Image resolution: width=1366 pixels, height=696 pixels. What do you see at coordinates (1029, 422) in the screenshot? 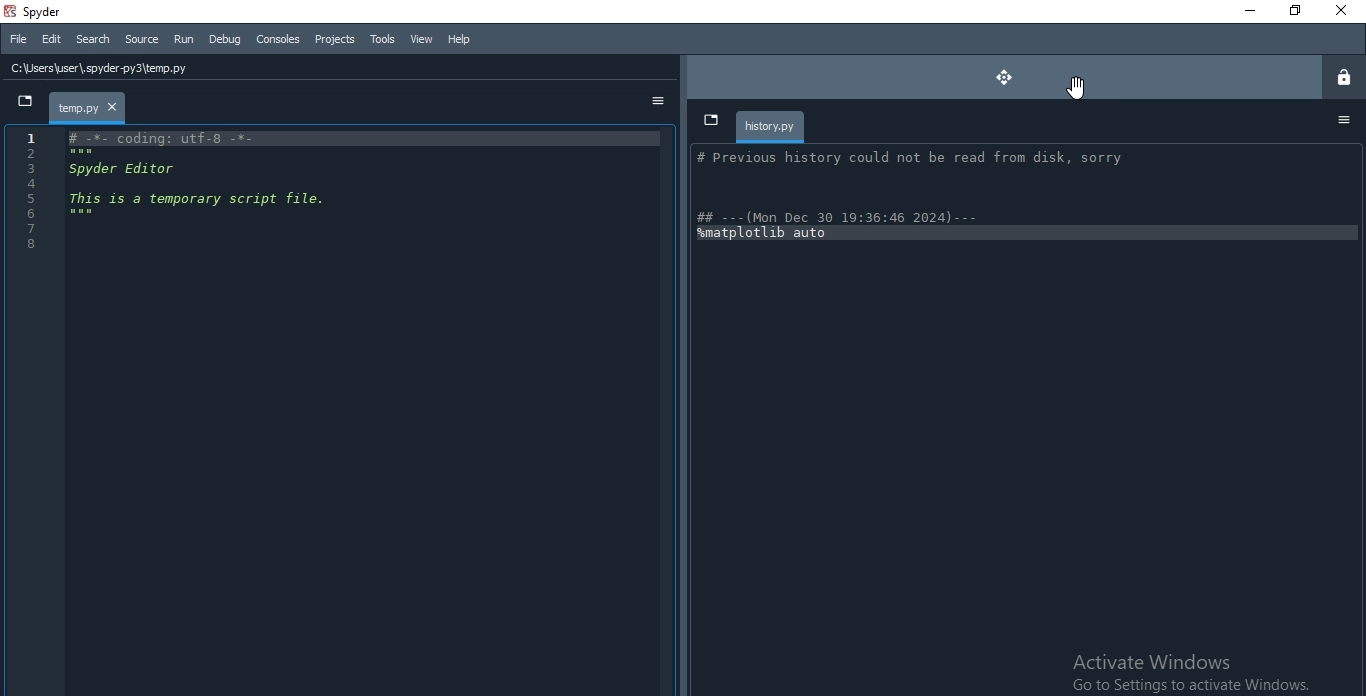
I see `history info` at bounding box center [1029, 422].